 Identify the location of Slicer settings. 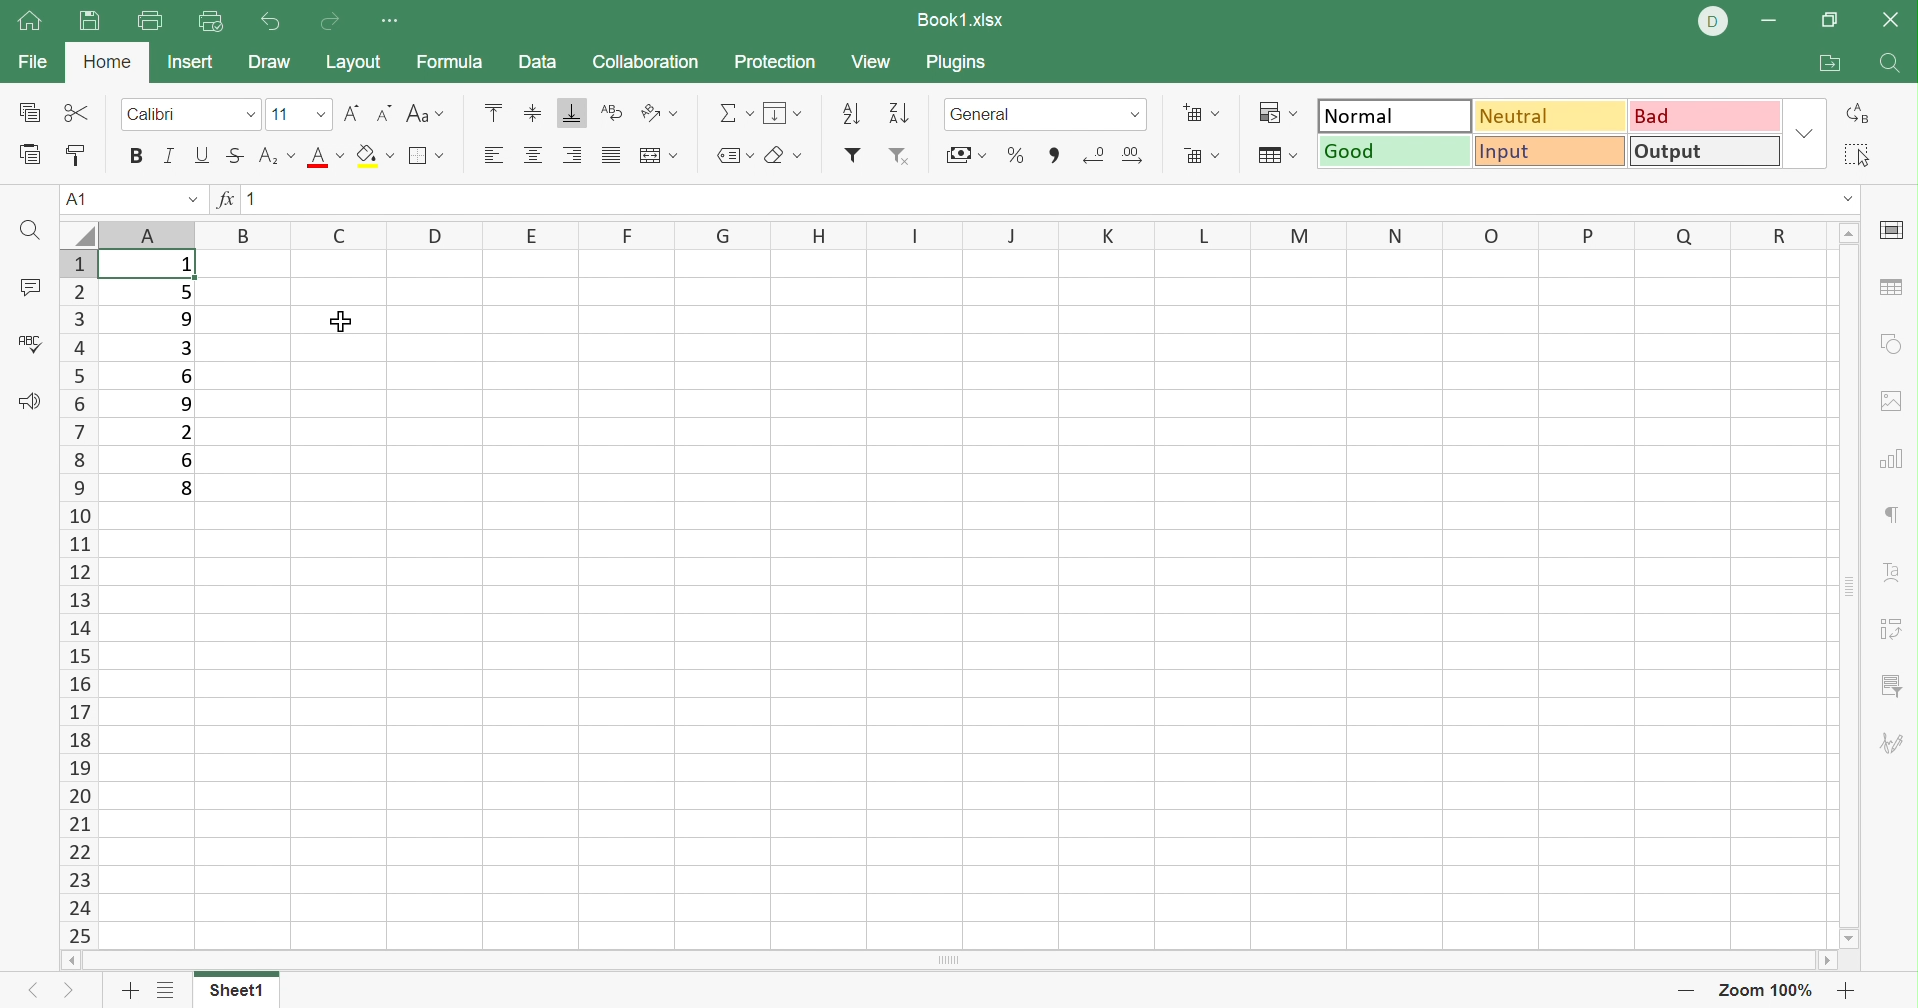
(1896, 626).